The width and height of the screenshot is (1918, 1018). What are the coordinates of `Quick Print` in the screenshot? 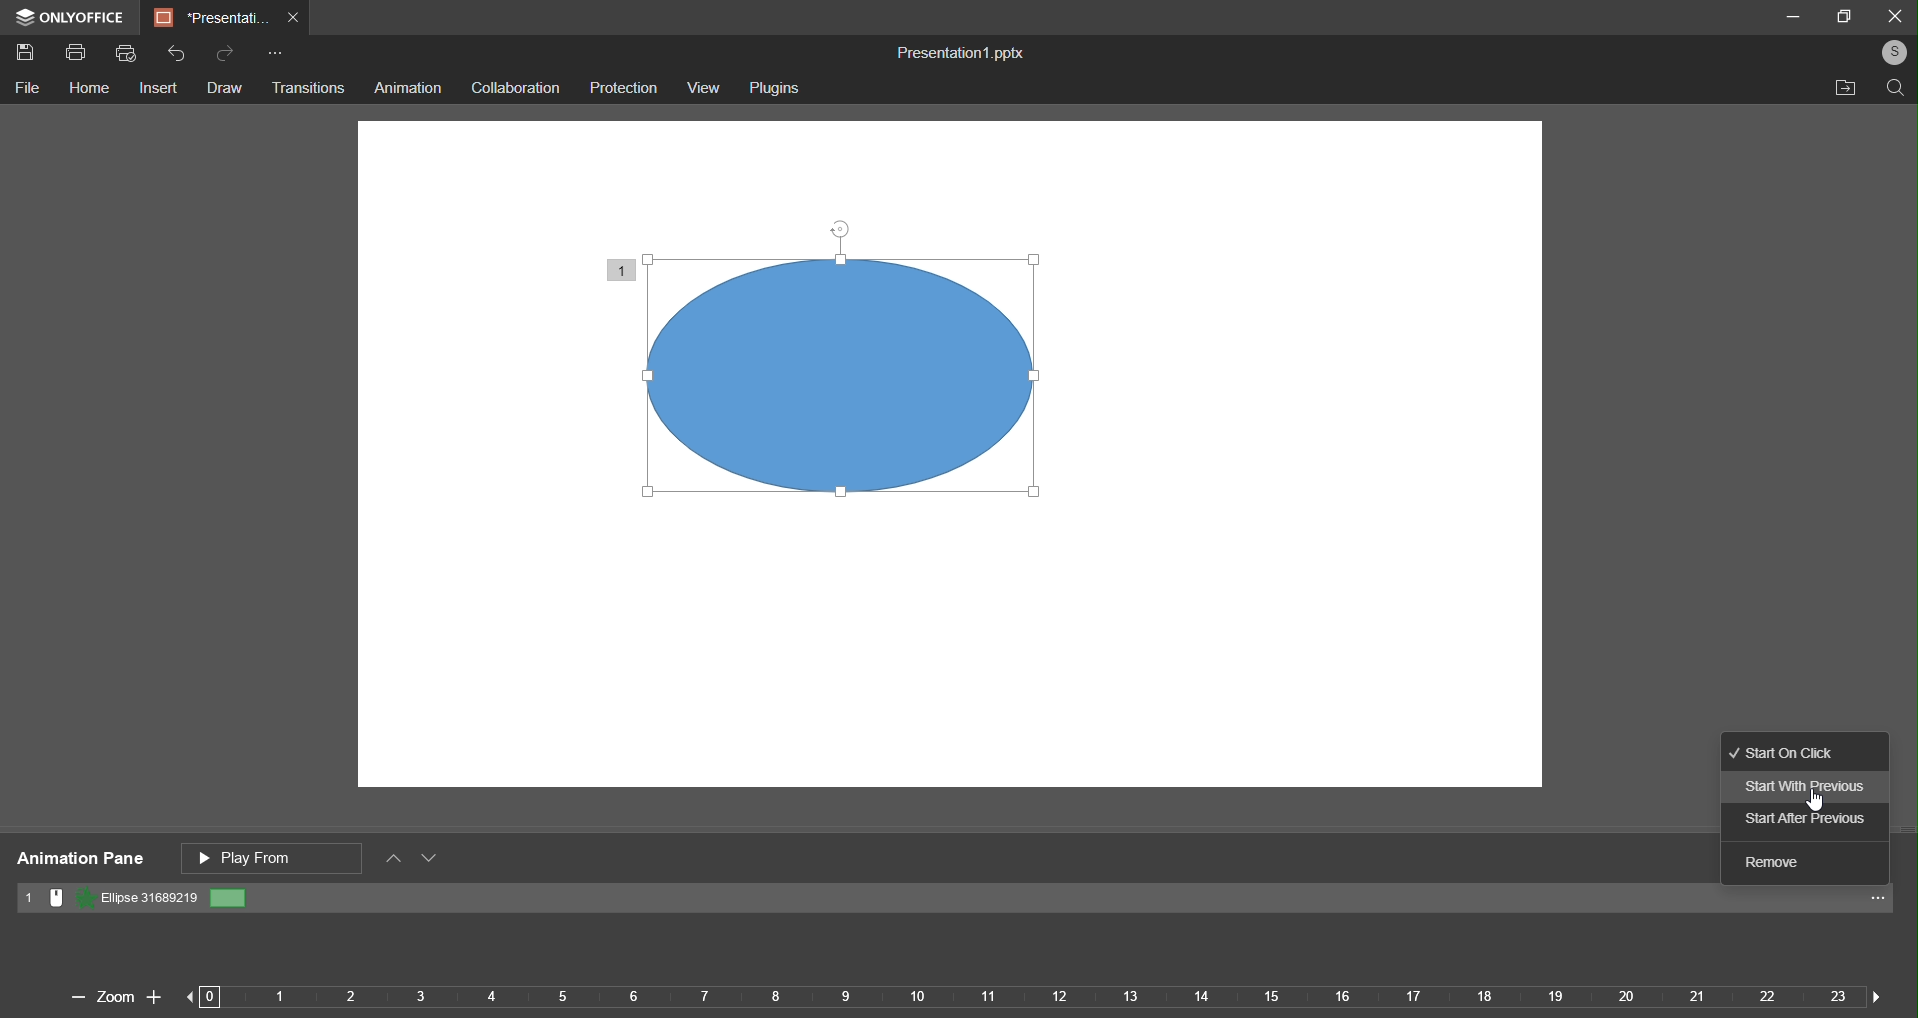 It's located at (130, 54).